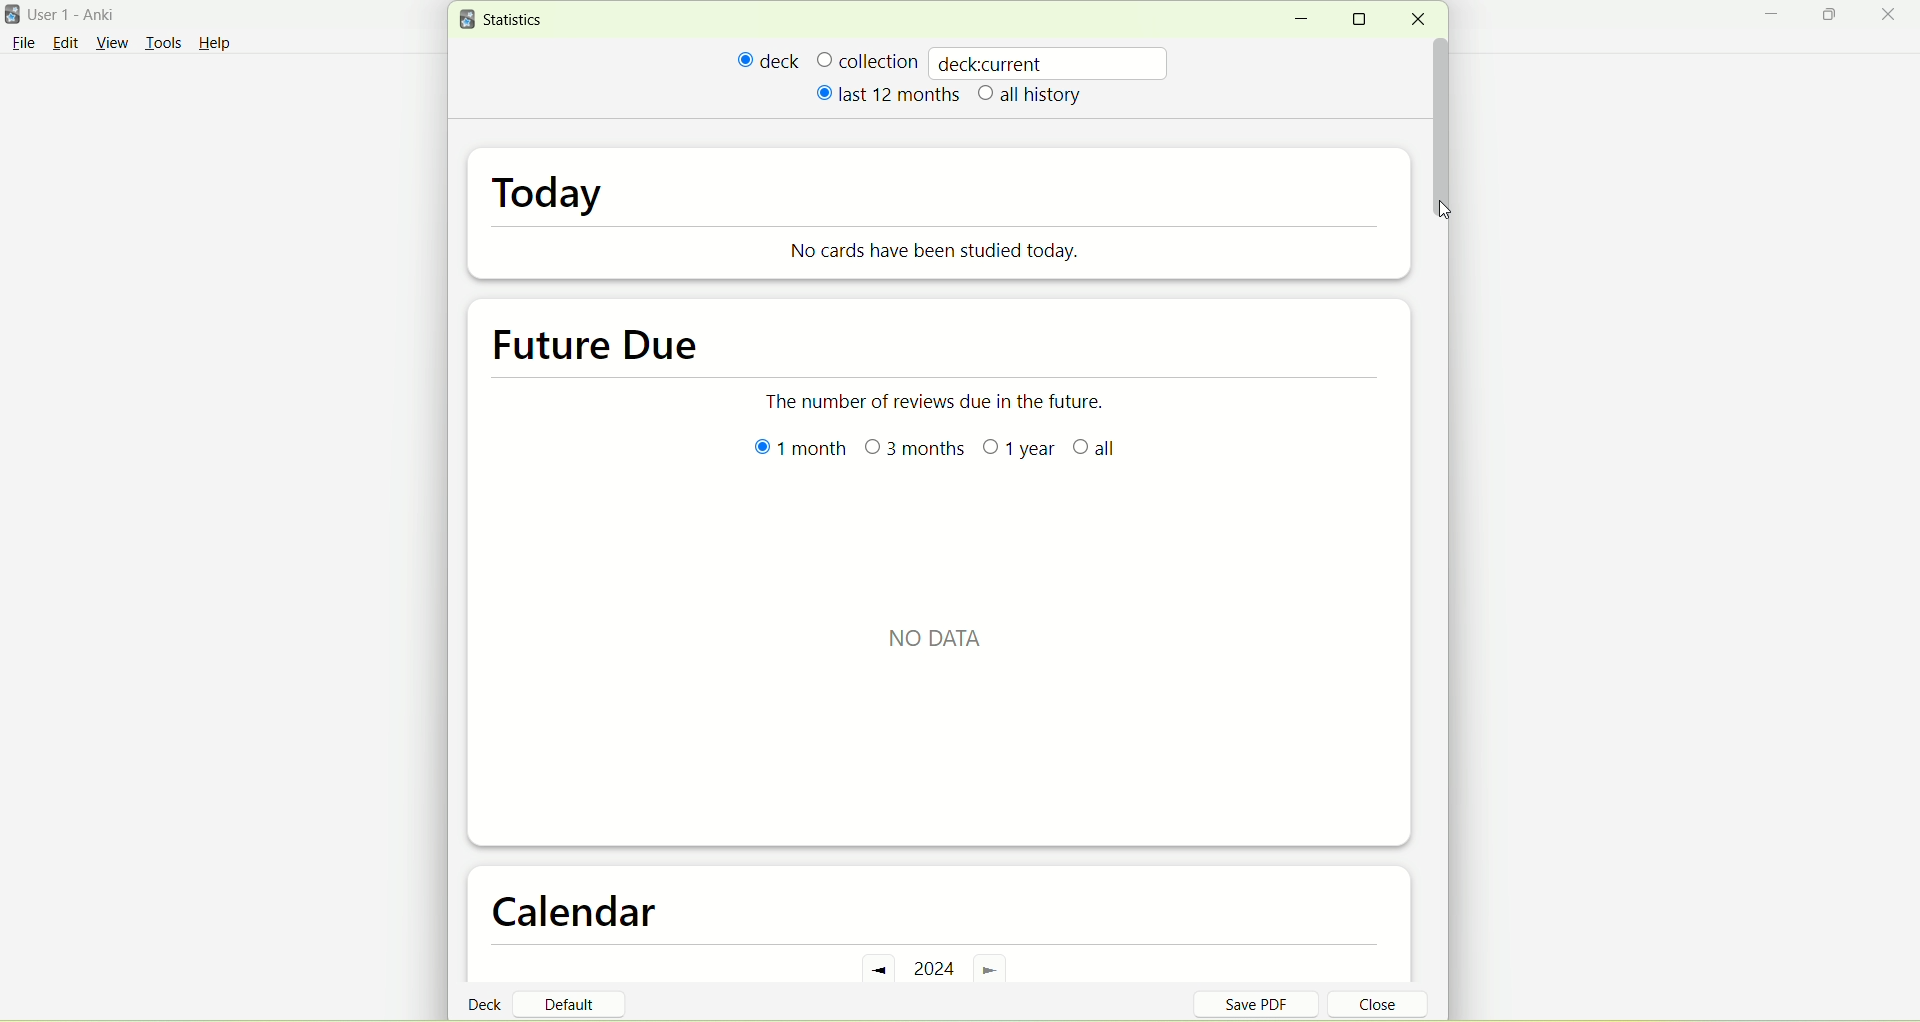  I want to click on maximize, so click(1832, 18).